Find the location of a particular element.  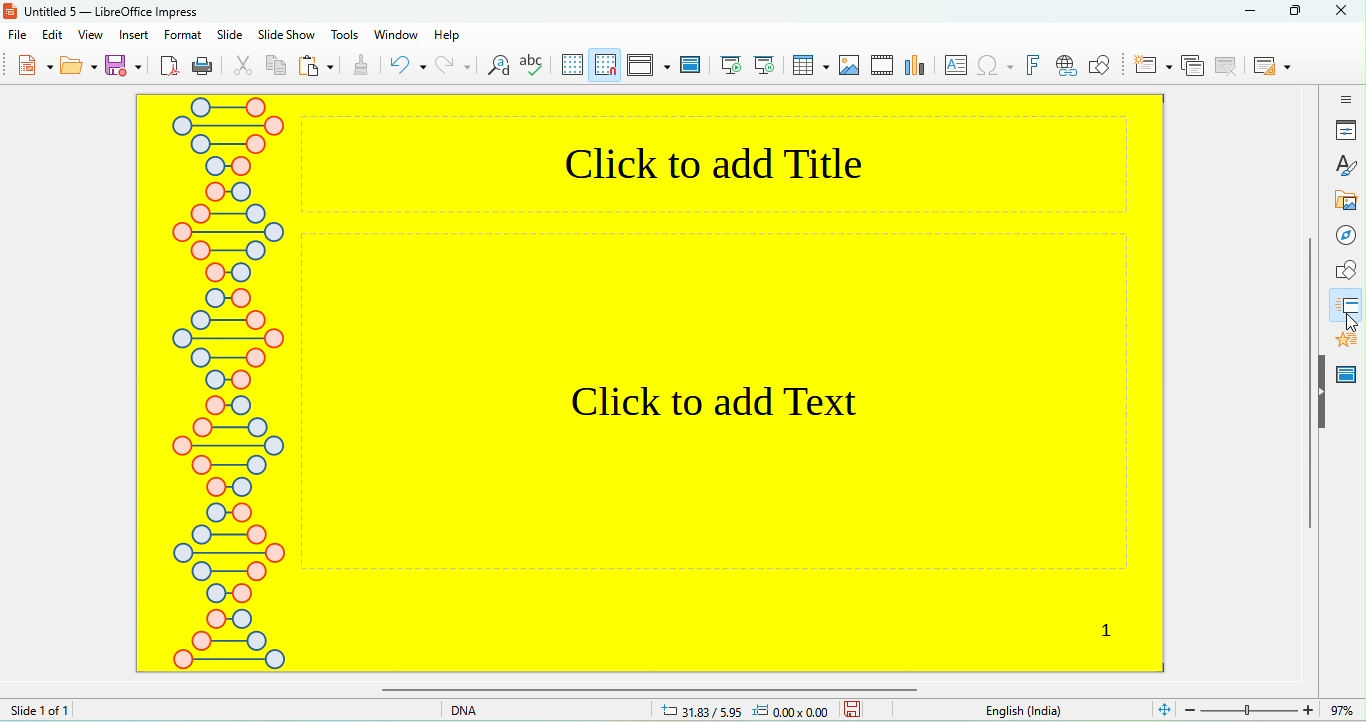

1 is located at coordinates (1108, 629).